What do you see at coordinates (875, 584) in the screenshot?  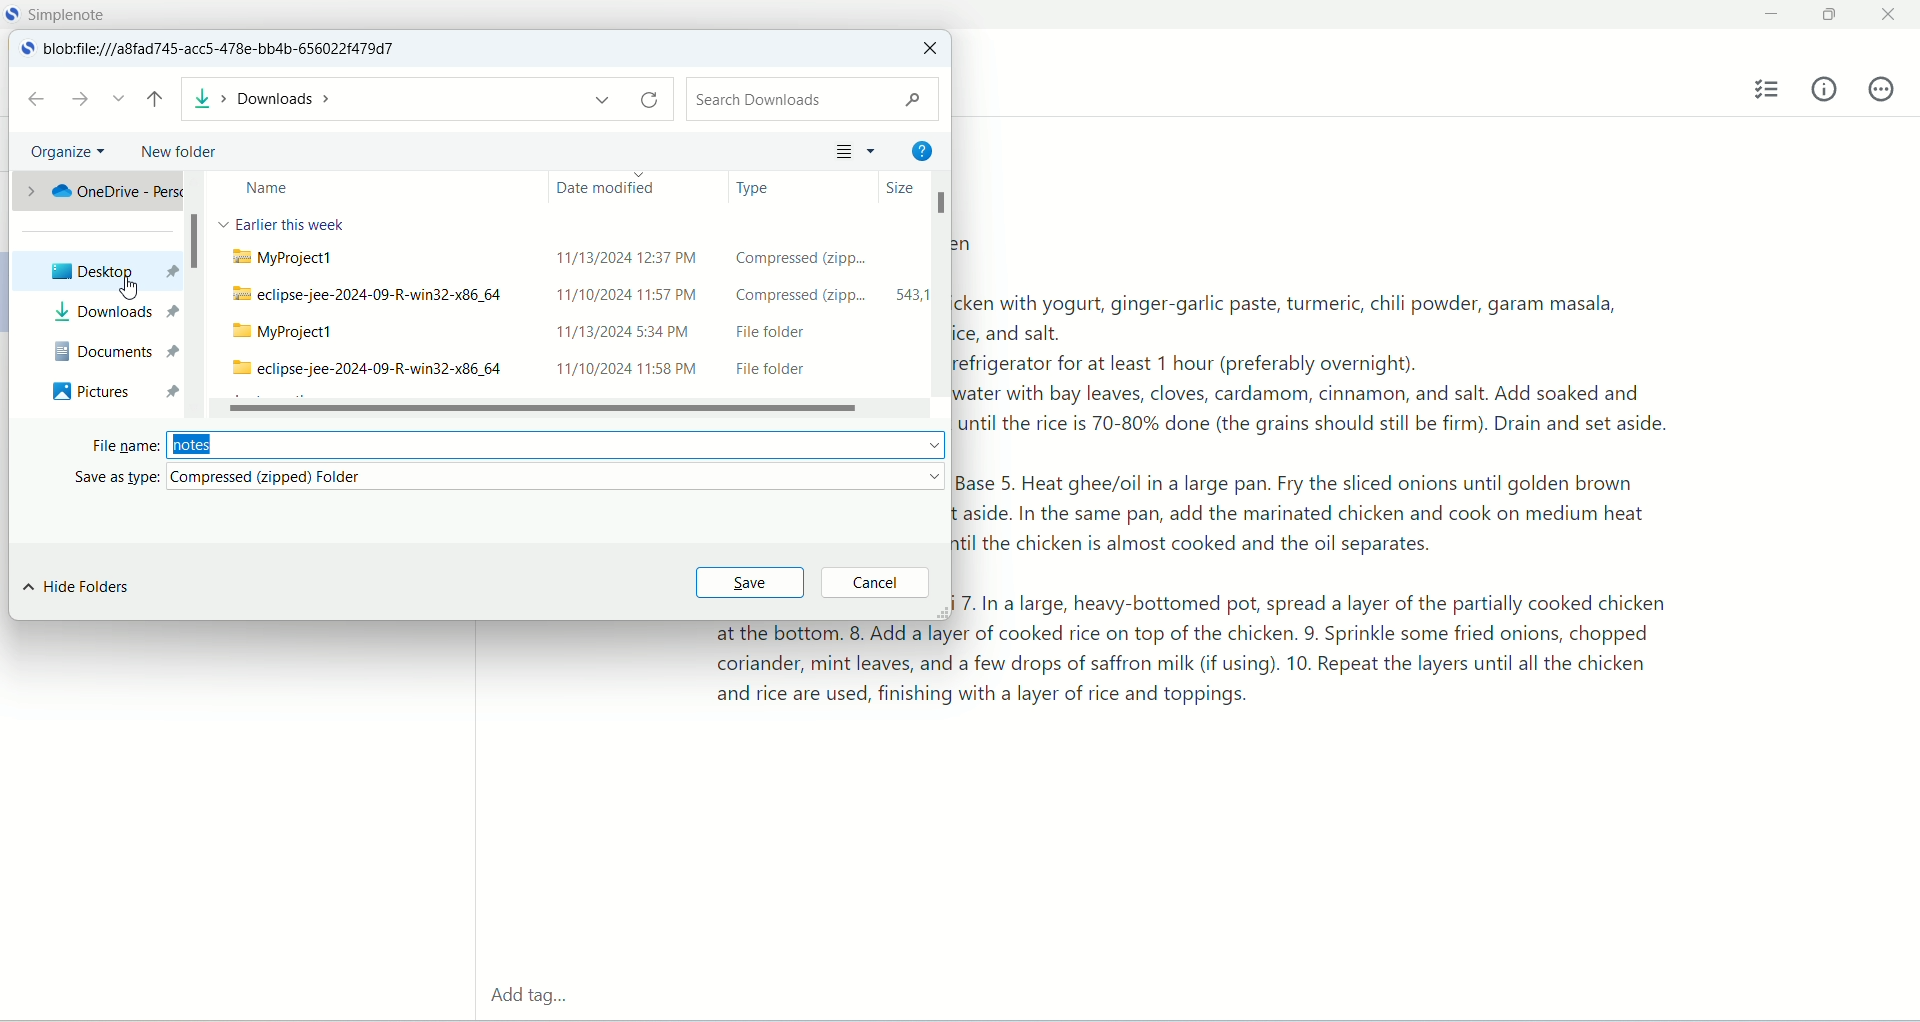 I see `cancel` at bounding box center [875, 584].